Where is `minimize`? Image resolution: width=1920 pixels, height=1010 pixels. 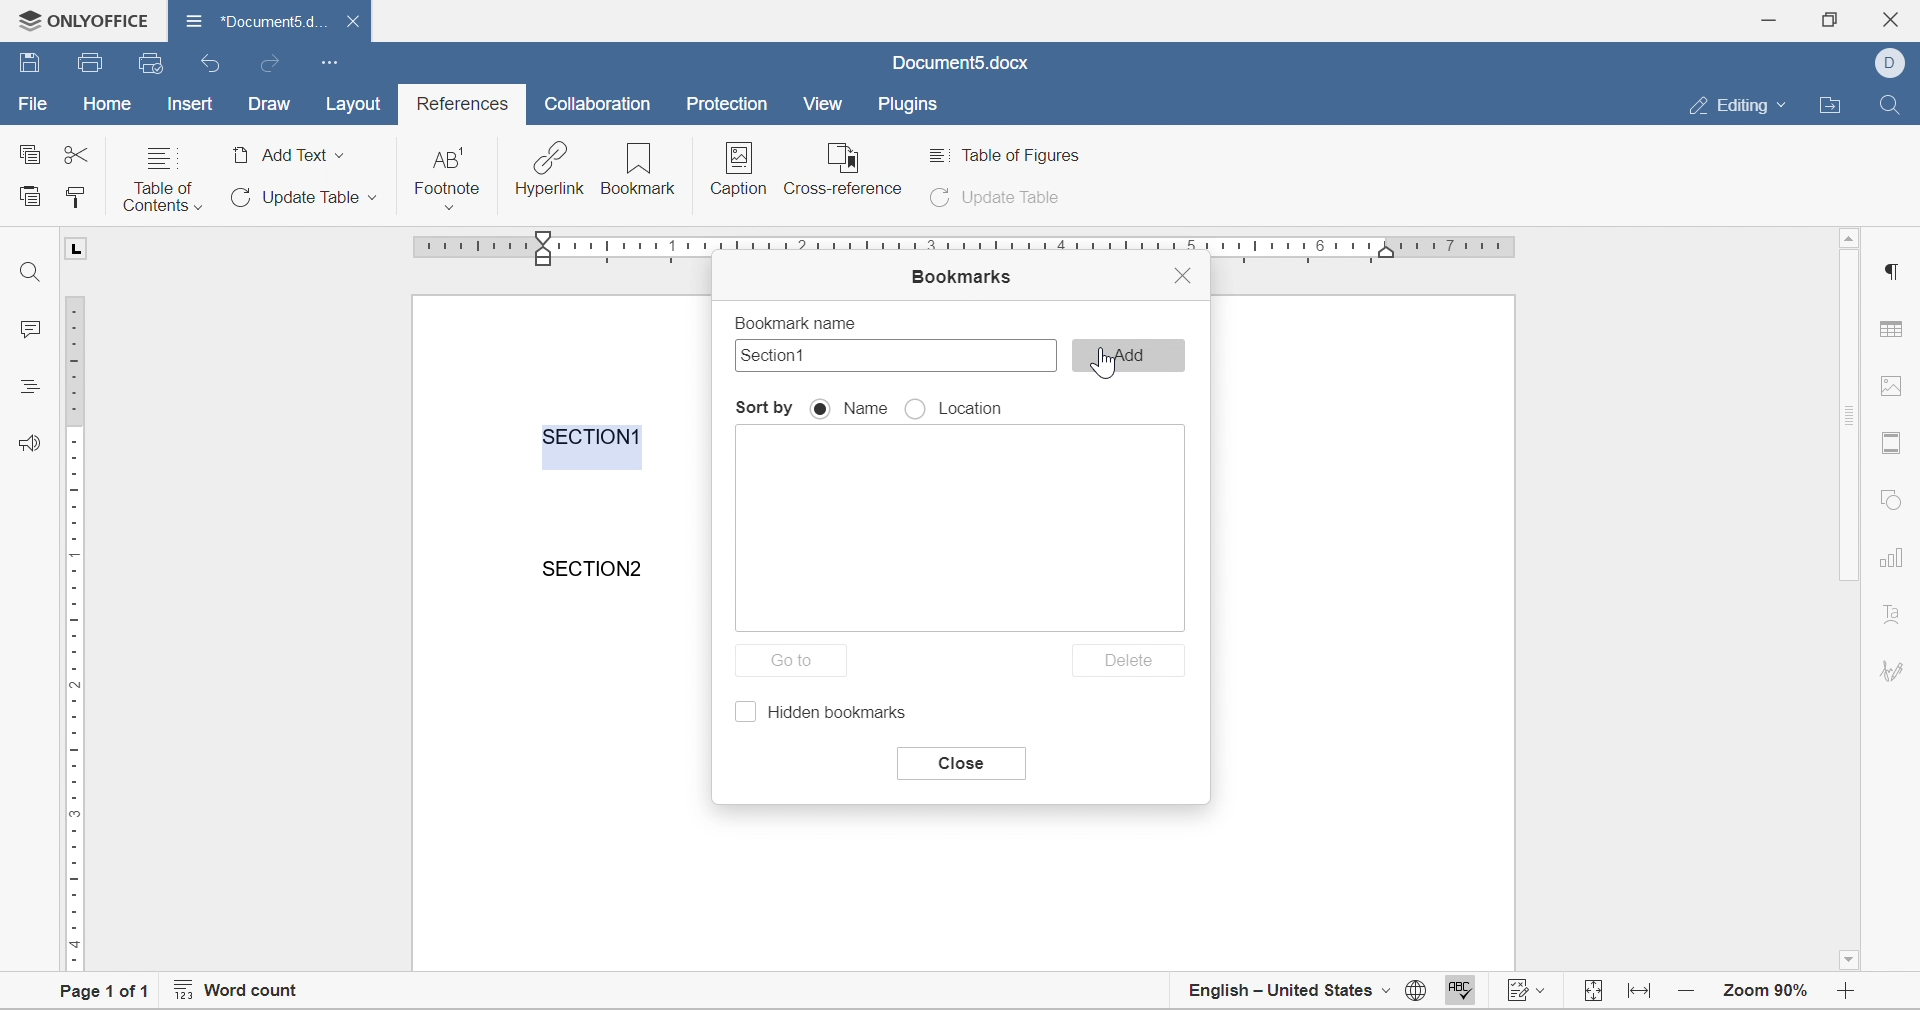 minimize is located at coordinates (1773, 17).